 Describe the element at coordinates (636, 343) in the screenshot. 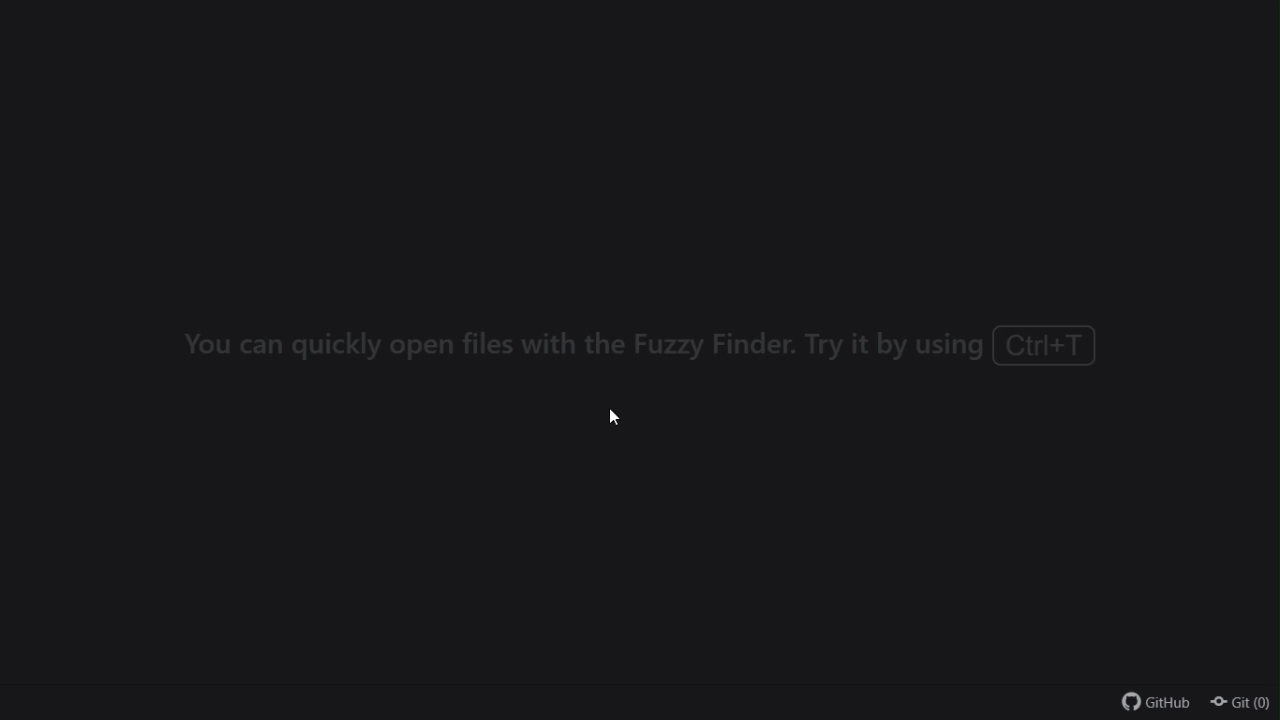

I see `You can quickly open files with the Fuzzy Finder. Try it by using (Ctrl+T)` at that location.